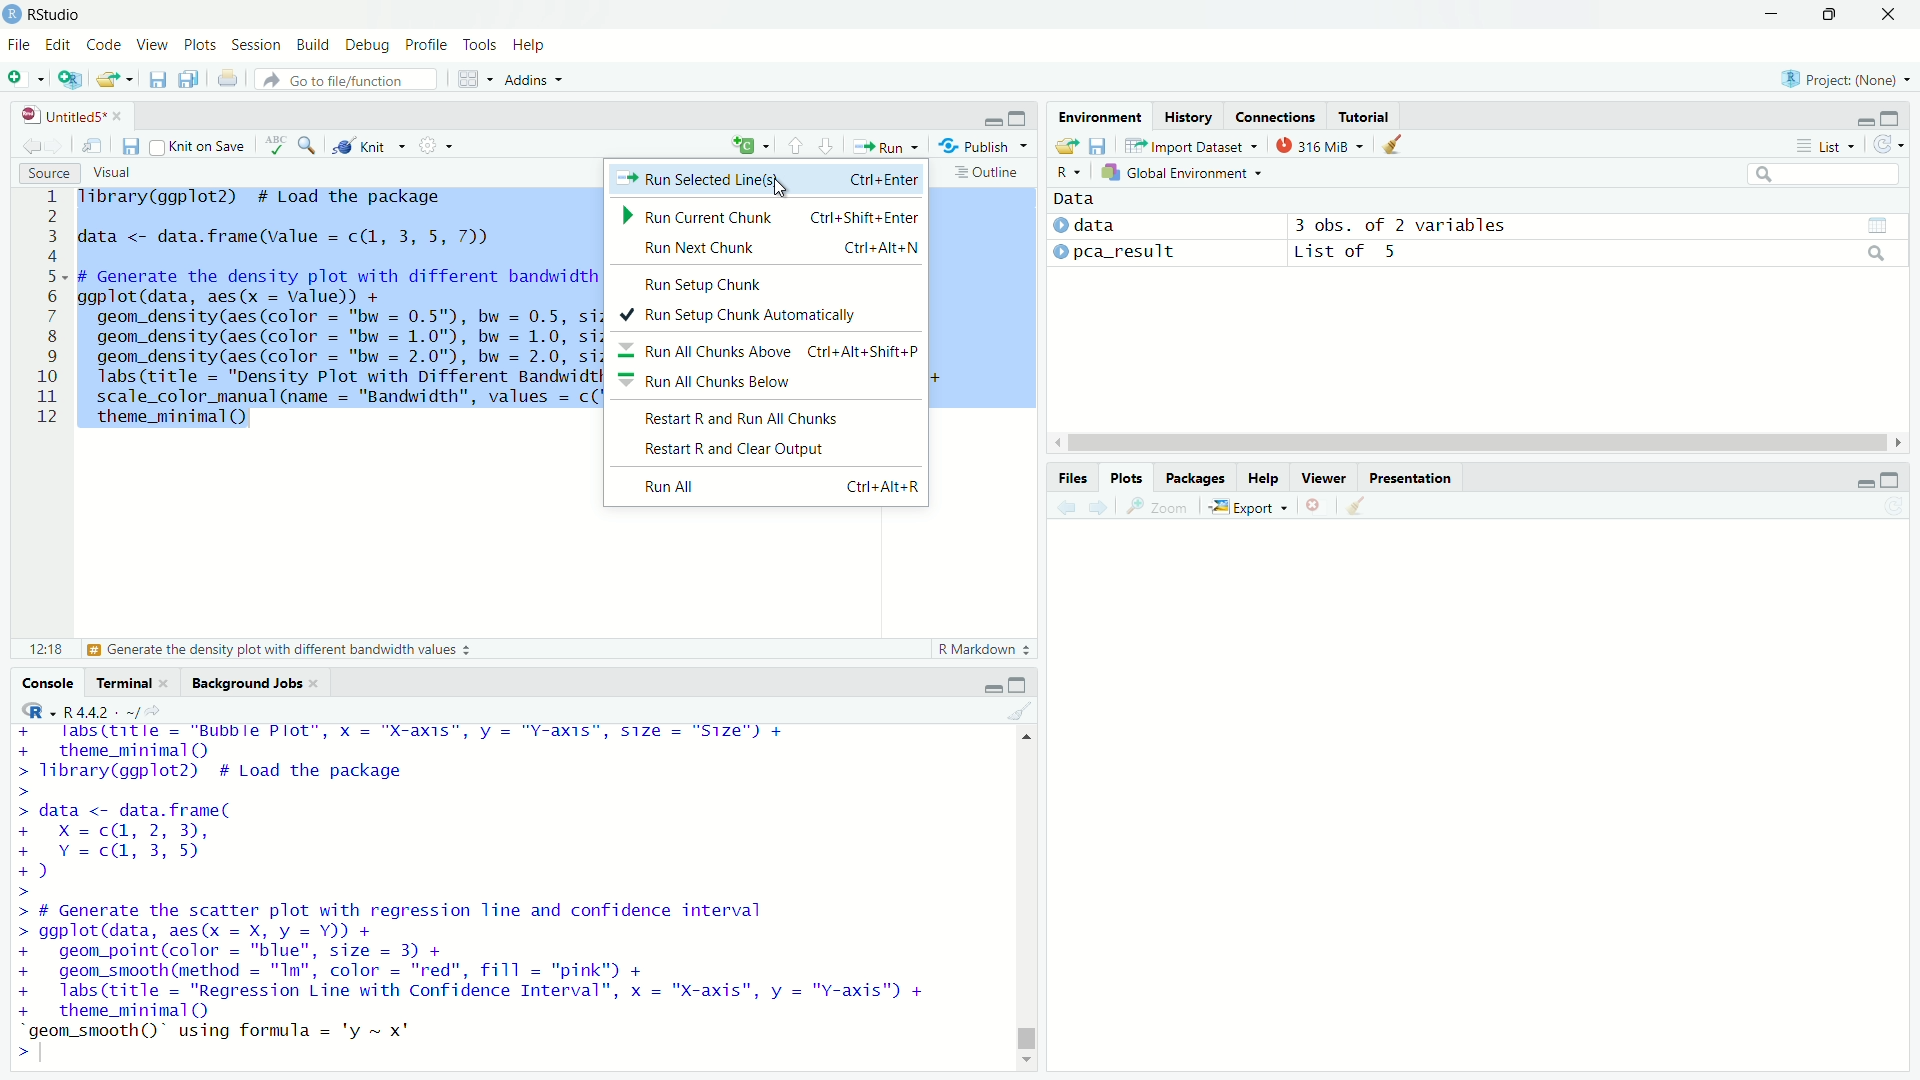 Image resolution: width=1920 pixels, height=1080 pixels. Describe the element at coordinates (34, 710) in the screenshot. I see `R` at that location.